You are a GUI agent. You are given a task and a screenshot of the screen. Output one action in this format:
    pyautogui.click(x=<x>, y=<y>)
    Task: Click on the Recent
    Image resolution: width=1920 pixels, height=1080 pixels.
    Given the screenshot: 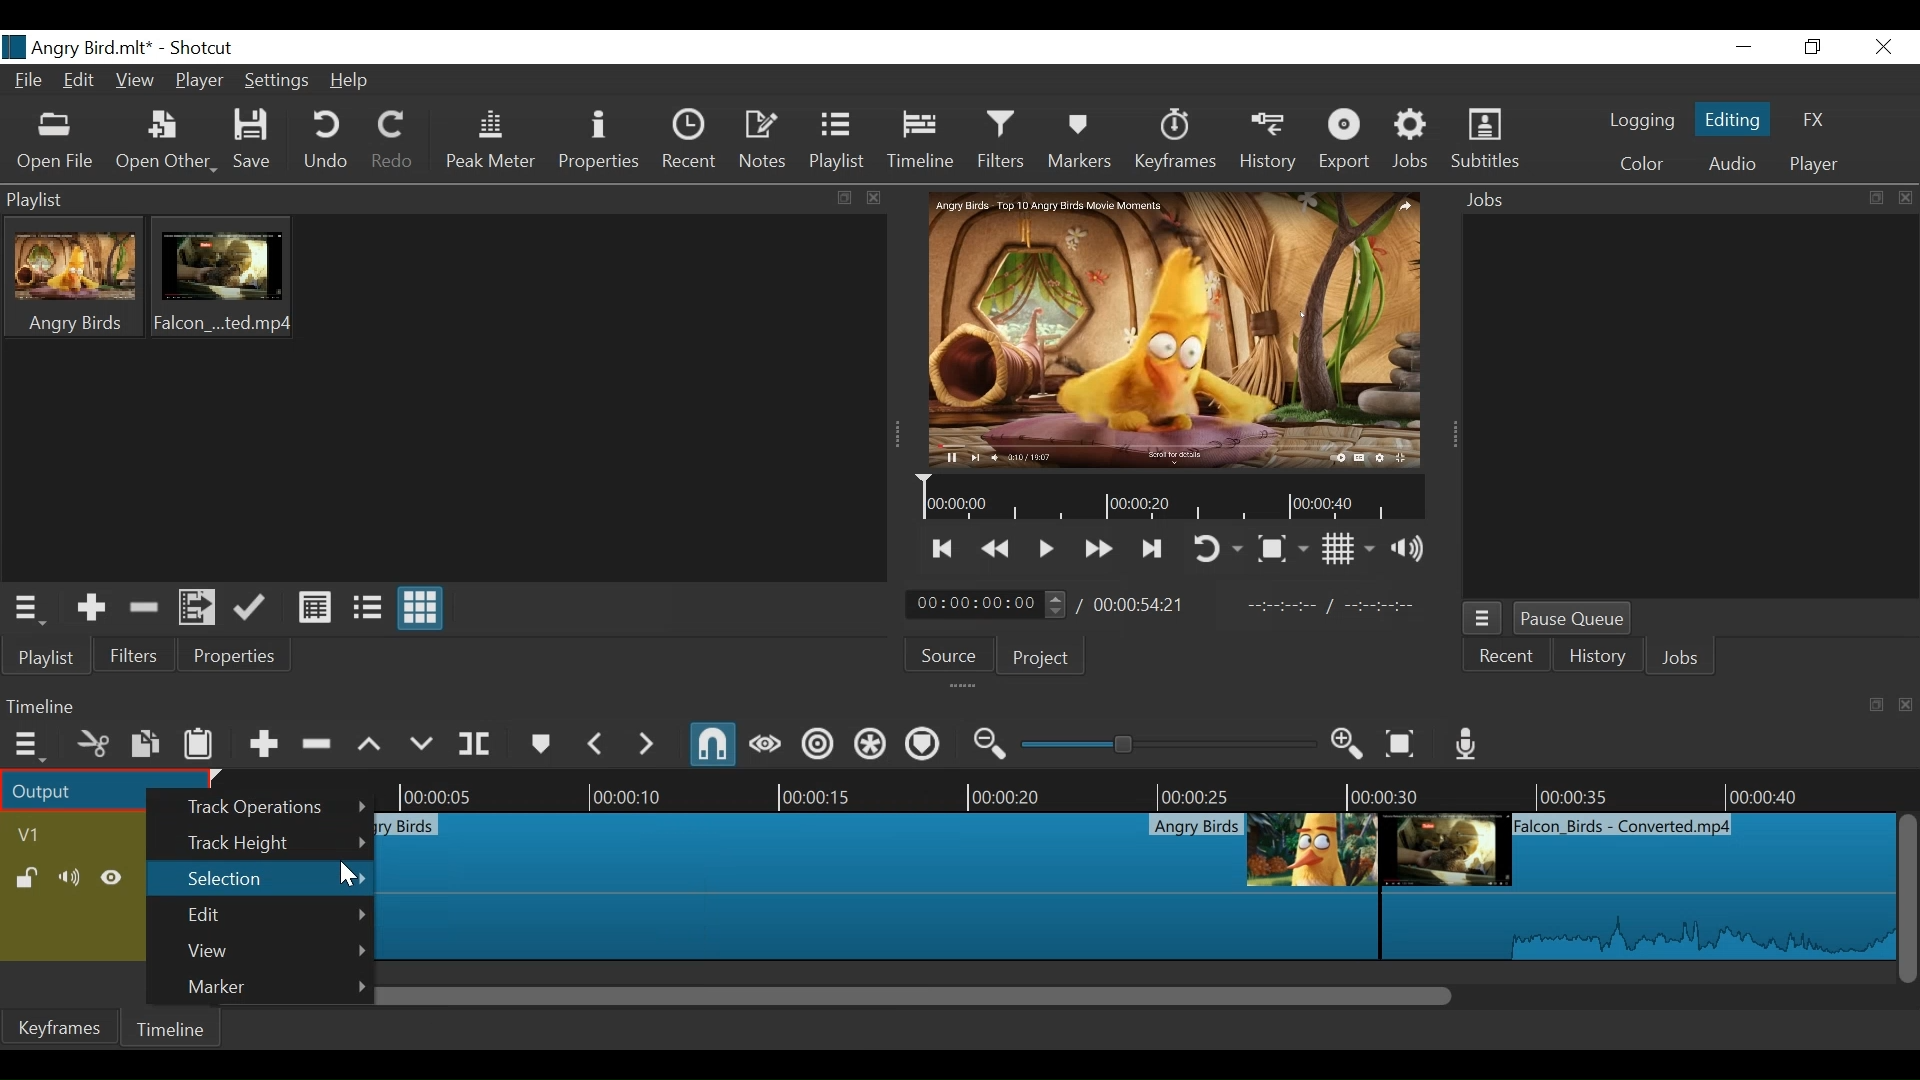 What is the action you would take?
    pyautogui.click(x=691, y=140)
    